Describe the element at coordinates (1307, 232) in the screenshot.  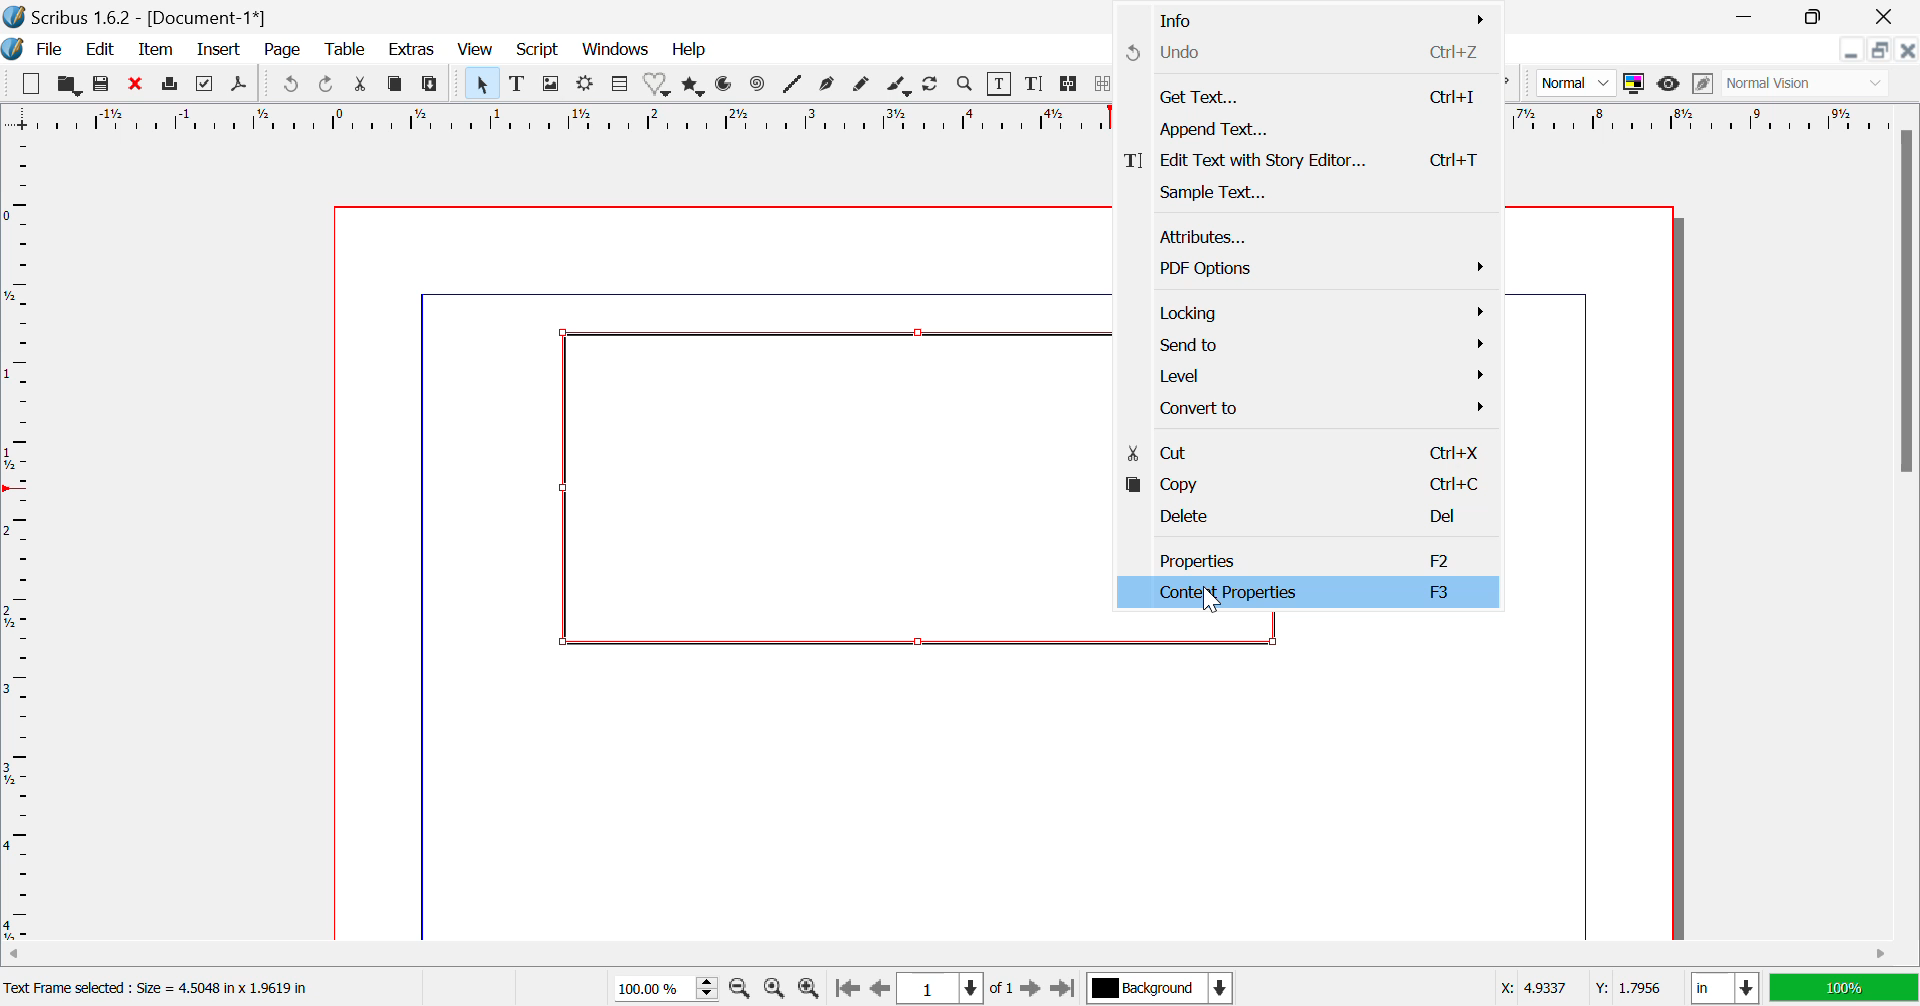
I see `Attributes` at that location.